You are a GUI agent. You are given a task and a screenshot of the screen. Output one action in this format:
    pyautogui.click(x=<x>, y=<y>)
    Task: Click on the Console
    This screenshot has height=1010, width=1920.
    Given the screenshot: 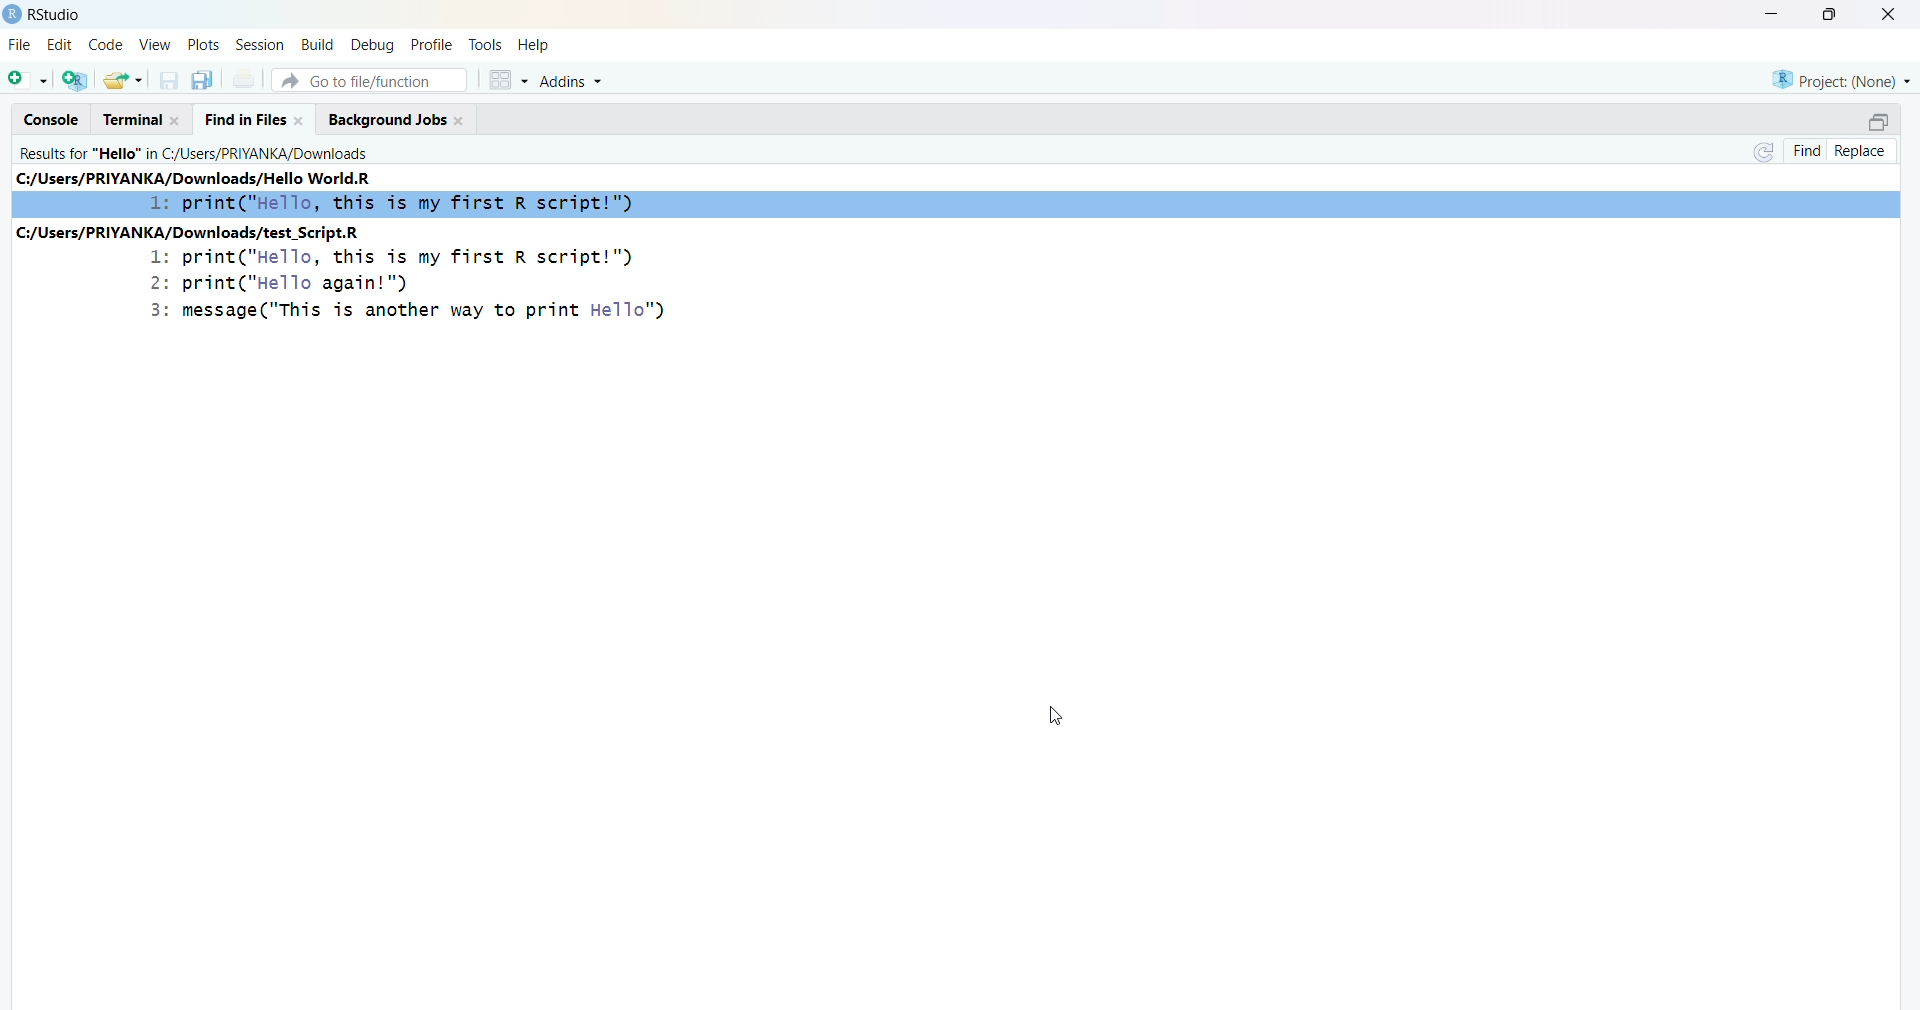 What is the action you would take?
    pyautogui.click(x=53, y=120)
    